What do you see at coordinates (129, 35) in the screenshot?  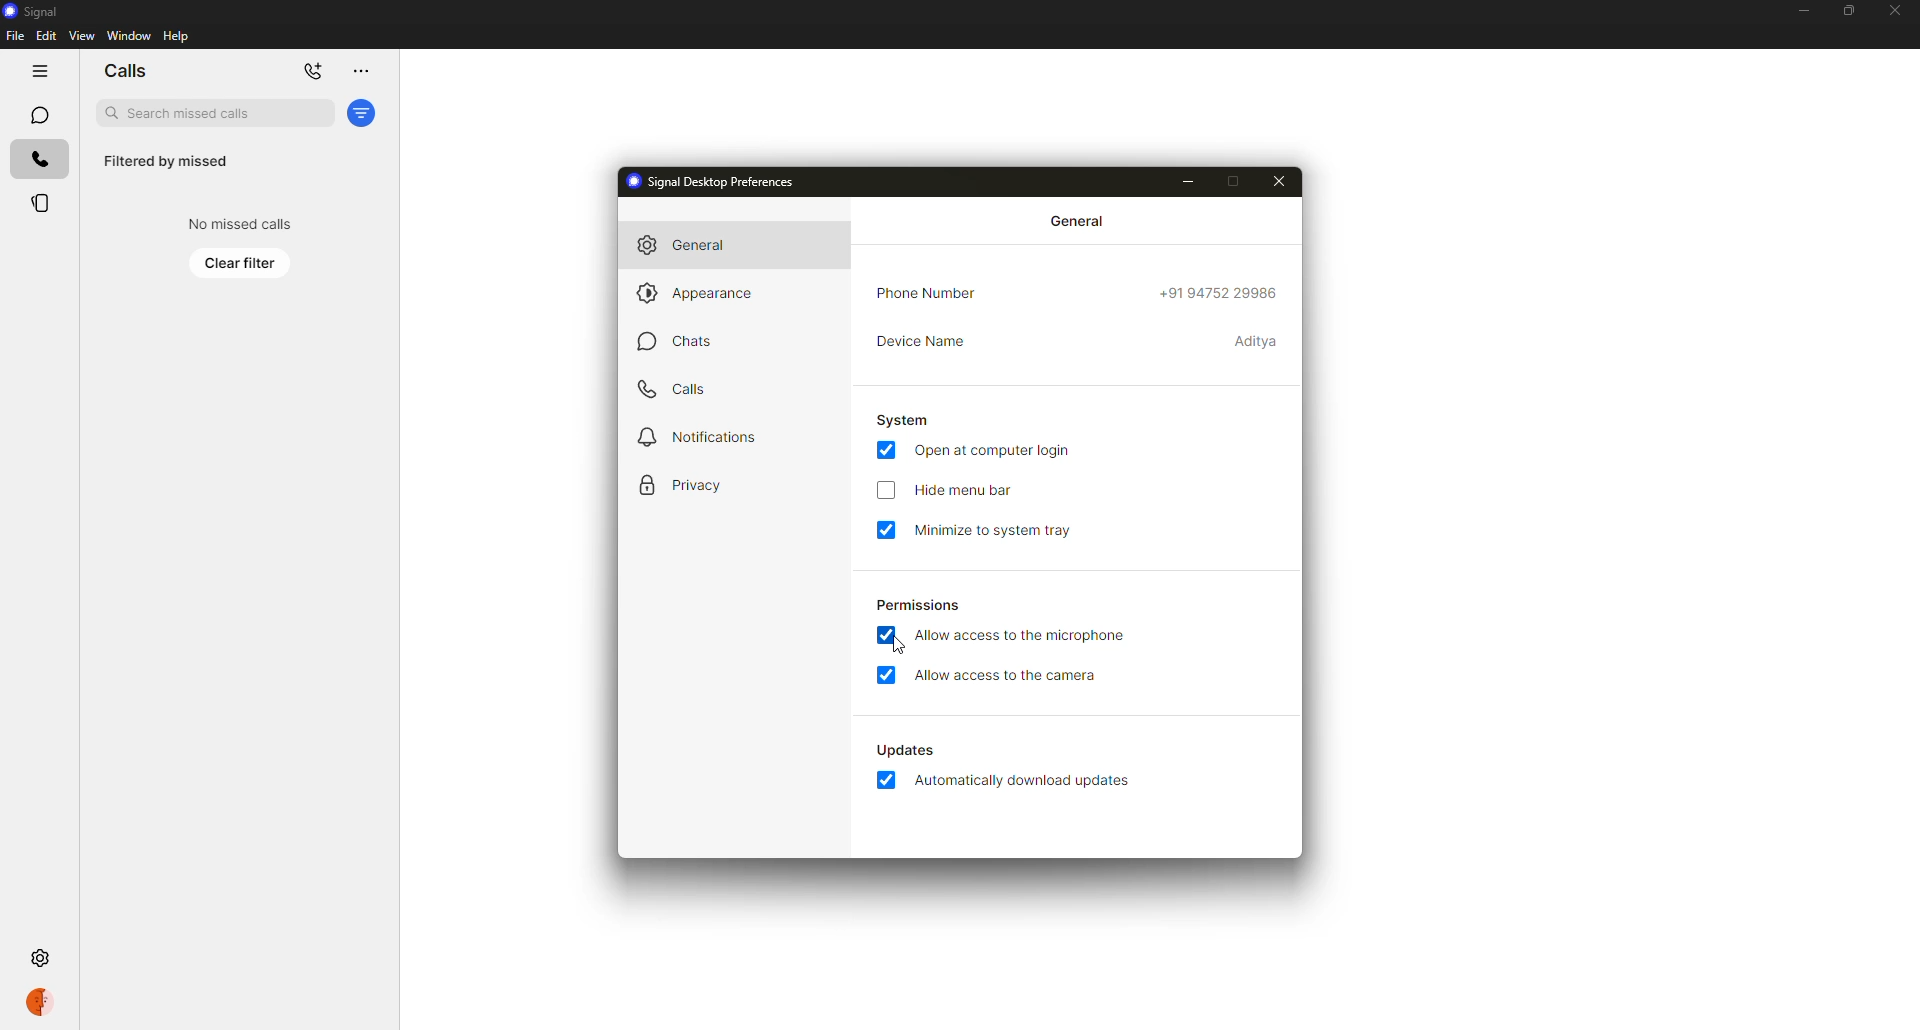 I see `window` at bounding box center [129, 35].